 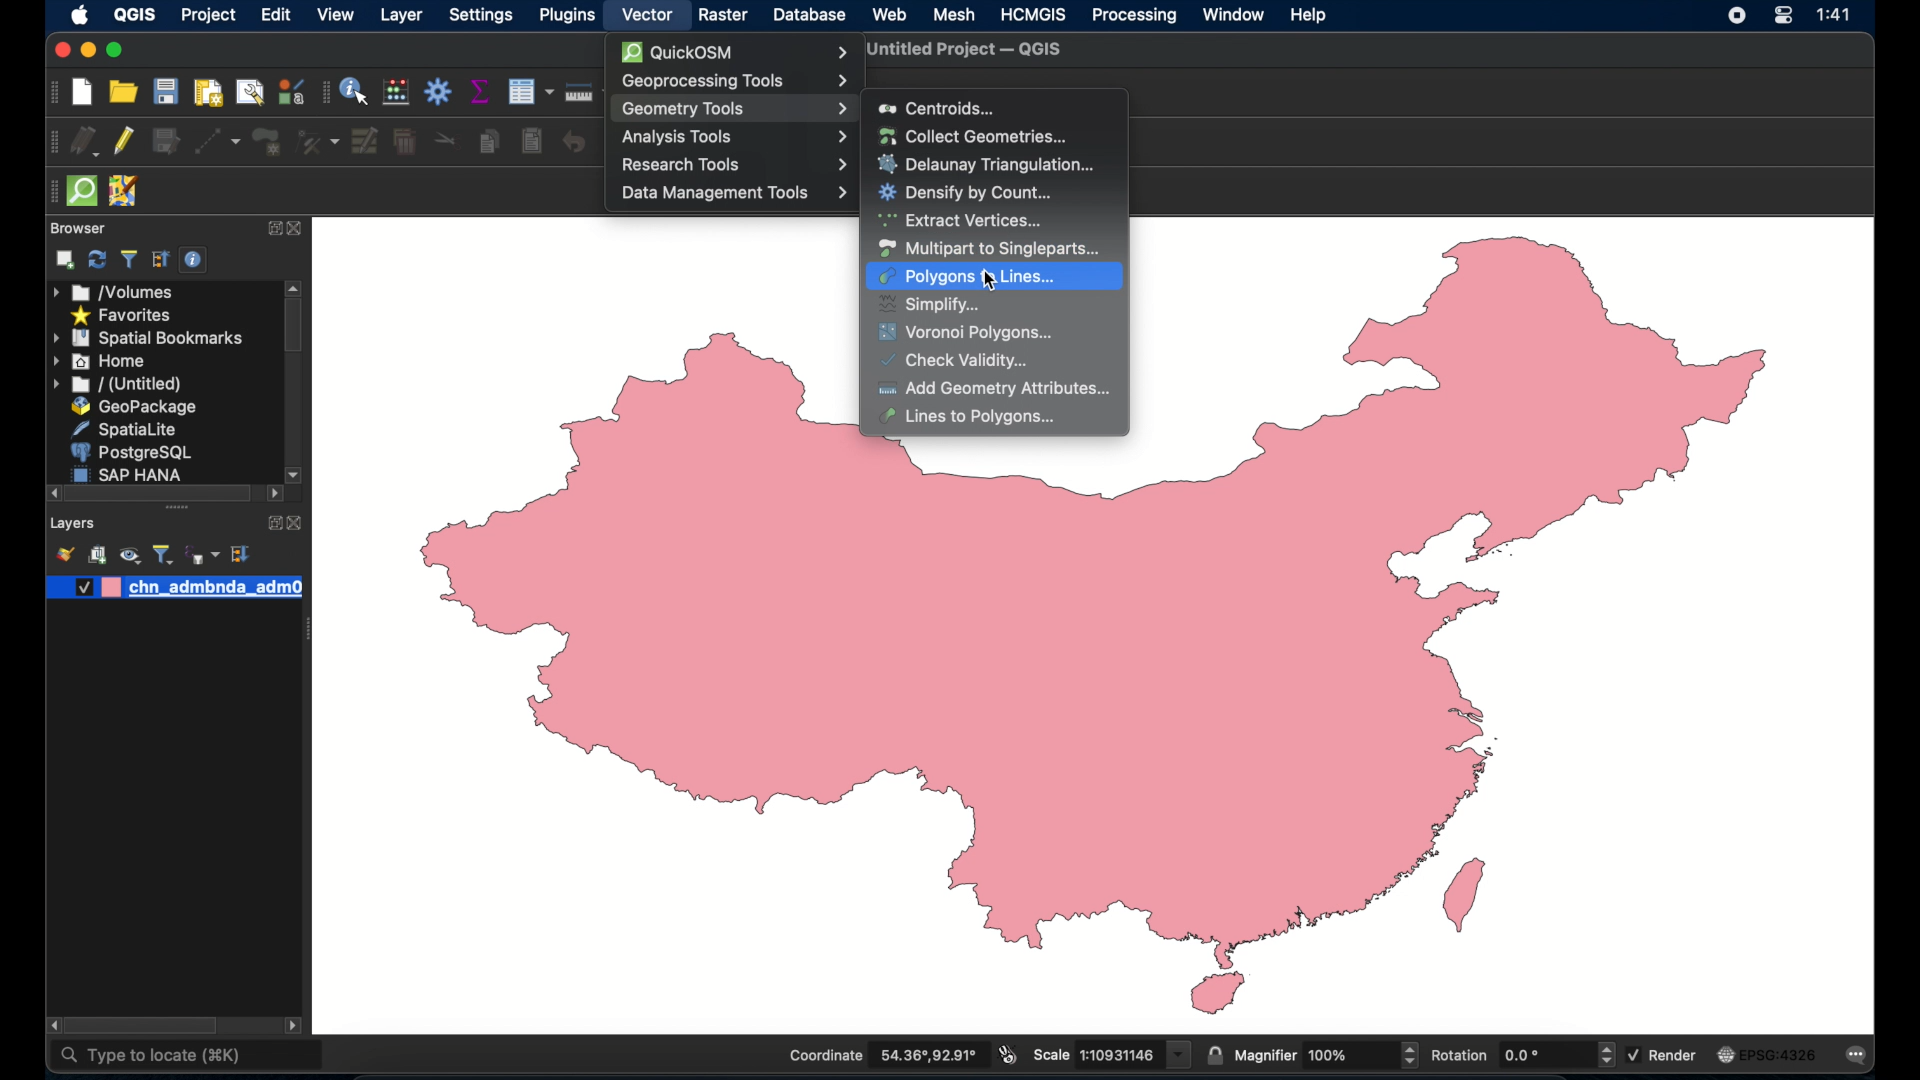 I want to click on vector selected, so click(x=645, y=15).